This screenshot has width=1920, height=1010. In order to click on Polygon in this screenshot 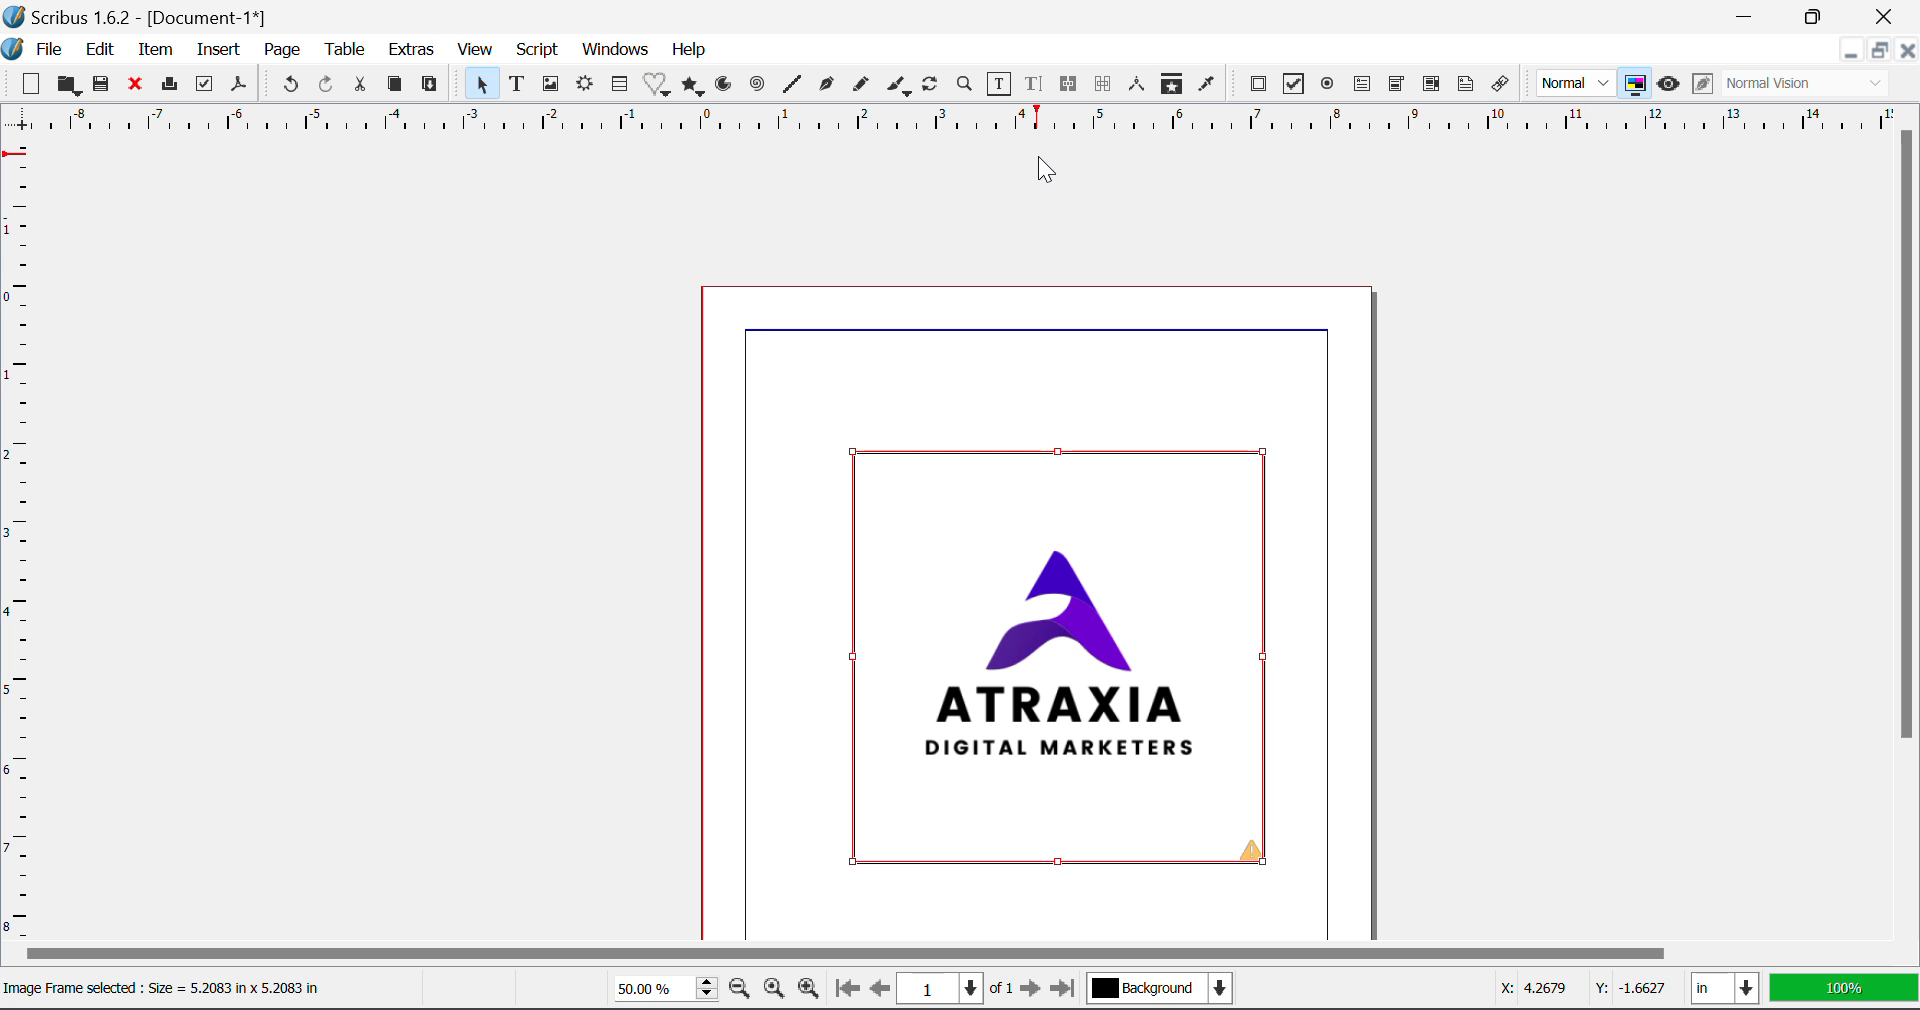, I will do `click(694, 87)`.